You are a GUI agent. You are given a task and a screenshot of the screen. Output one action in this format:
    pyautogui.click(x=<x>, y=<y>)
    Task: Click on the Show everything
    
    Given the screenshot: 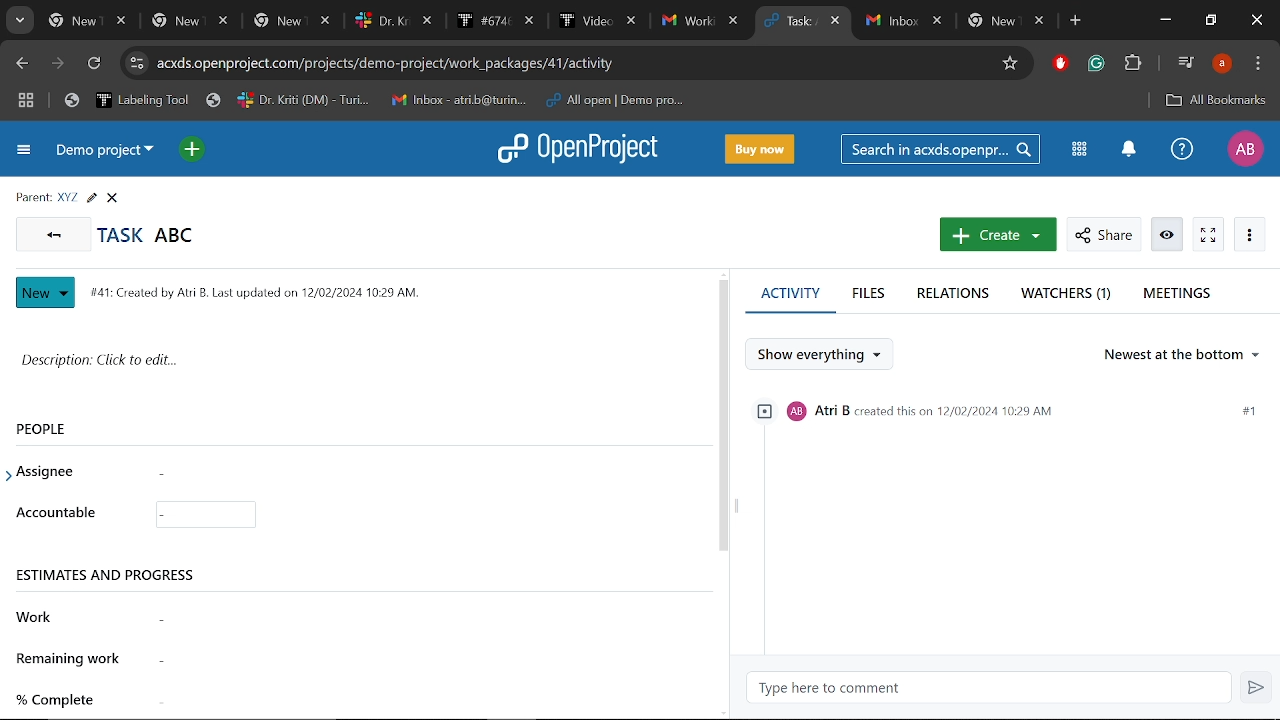 What is the action you would take?
    pyautogui.click(x=815, y=355)
    